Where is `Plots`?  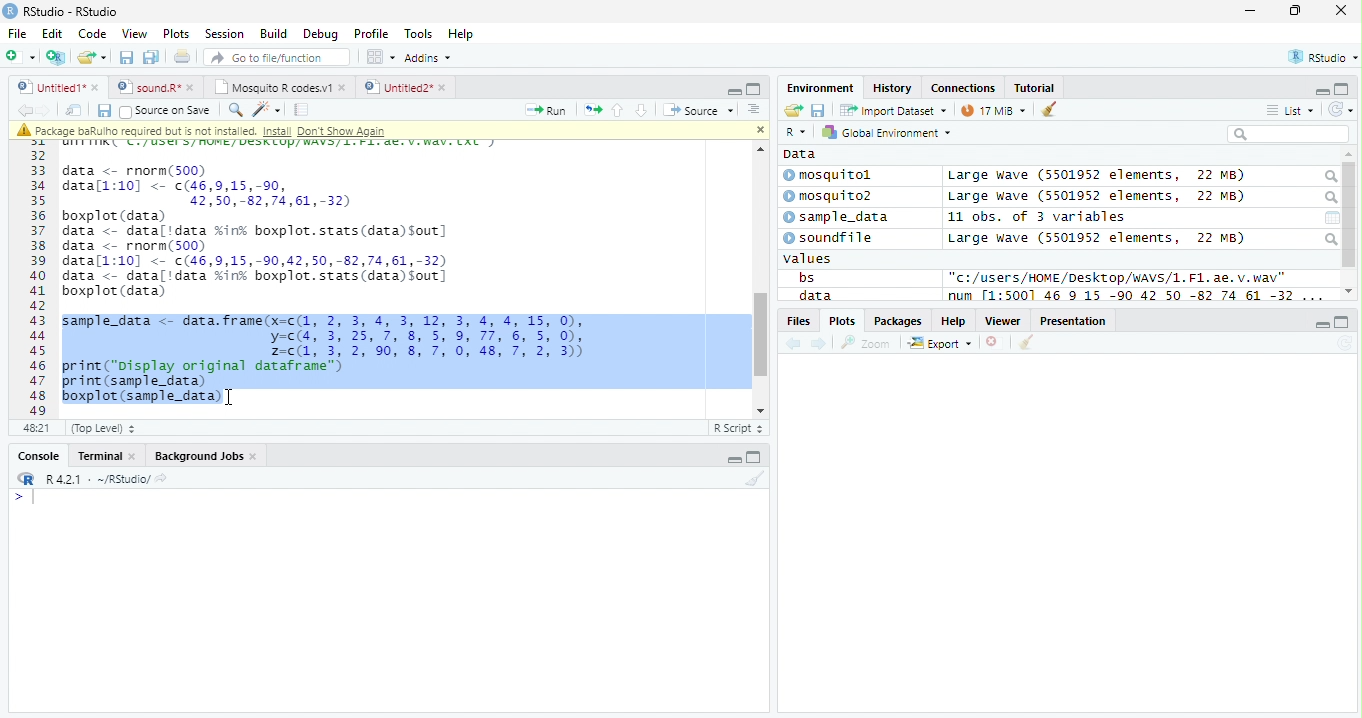 Plots is located at coordinates (841, 321).